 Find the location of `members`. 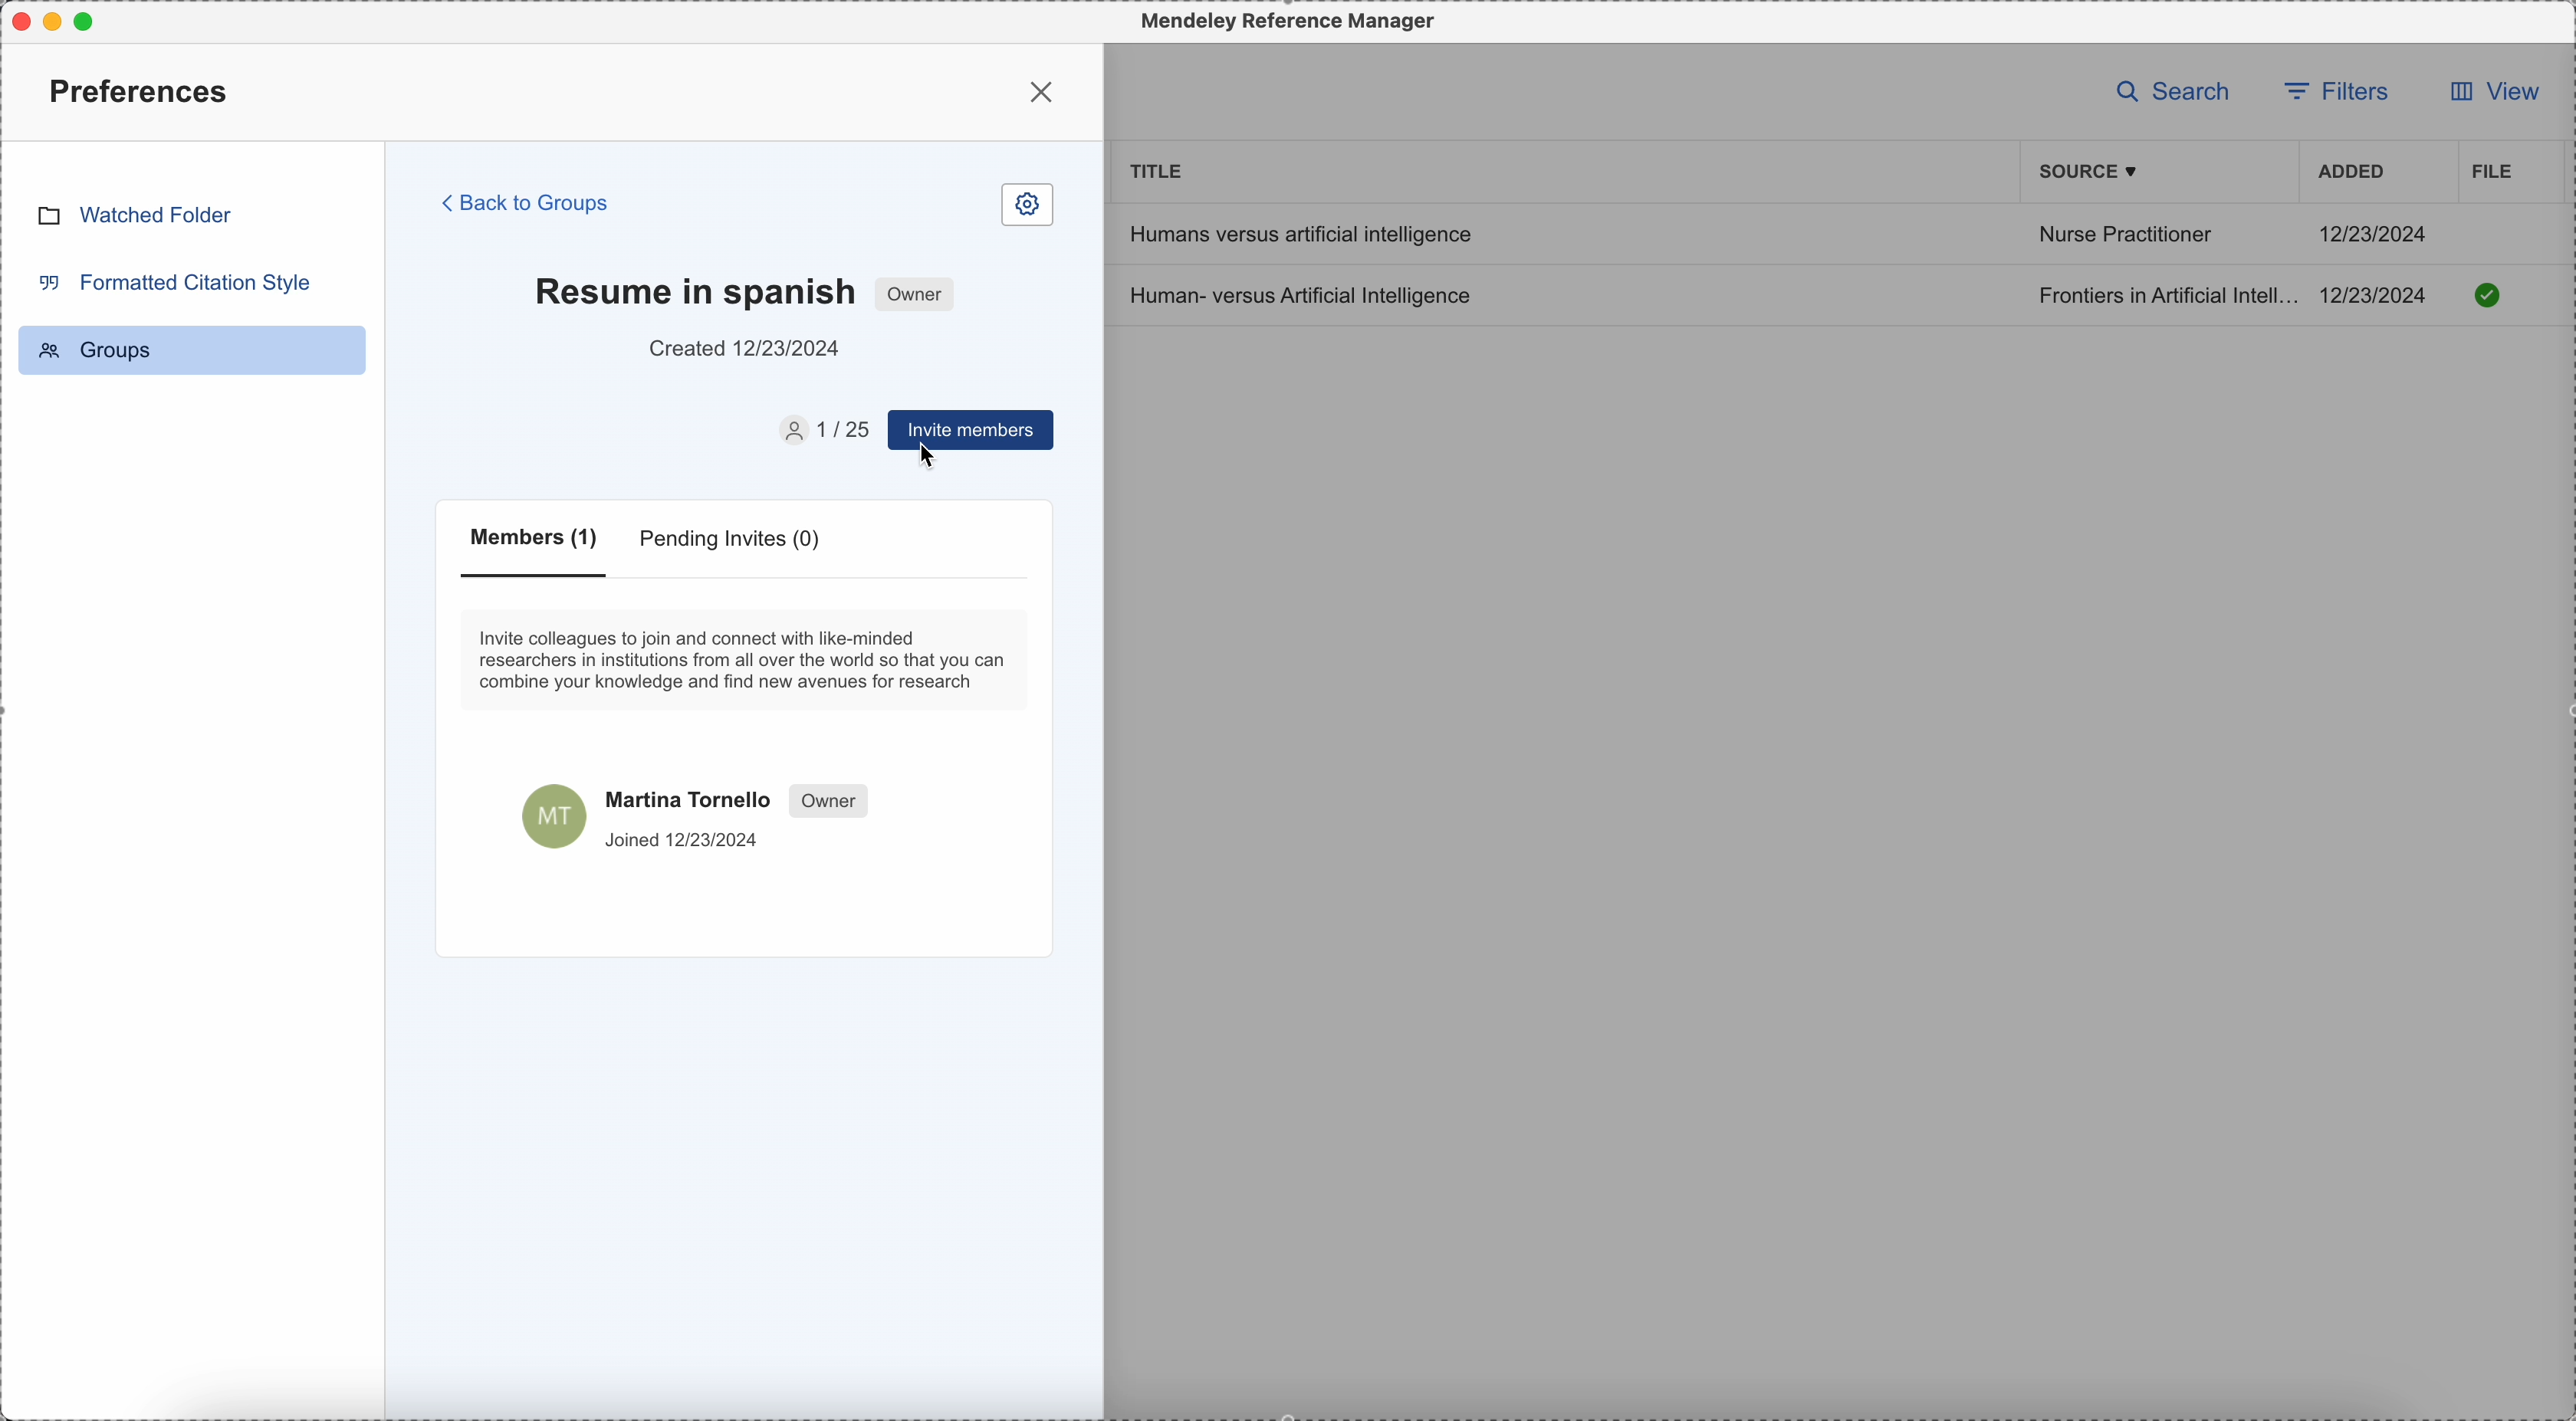

members is located at coordinates (538, 551).